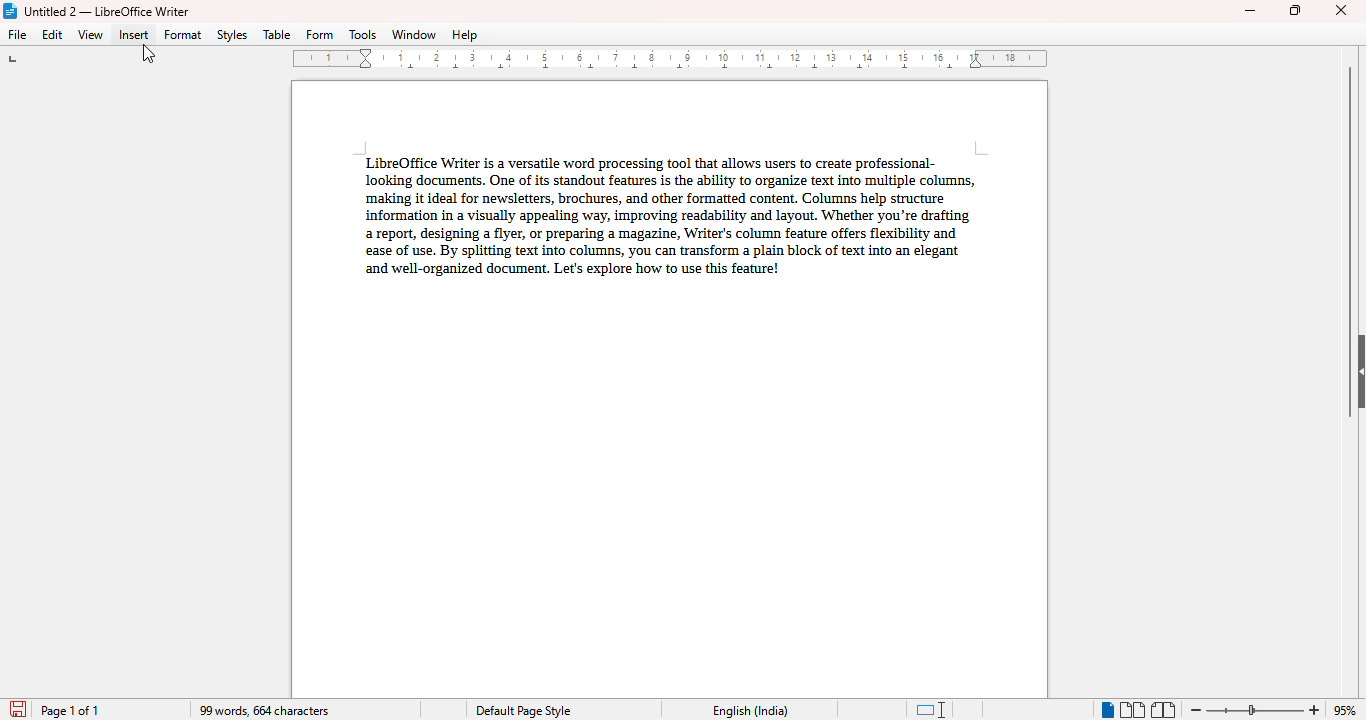 This screenshot has width=1366, height=720. Describe the element at coordinates (673, 58) in the screenshot. I see `ruler` at that location.